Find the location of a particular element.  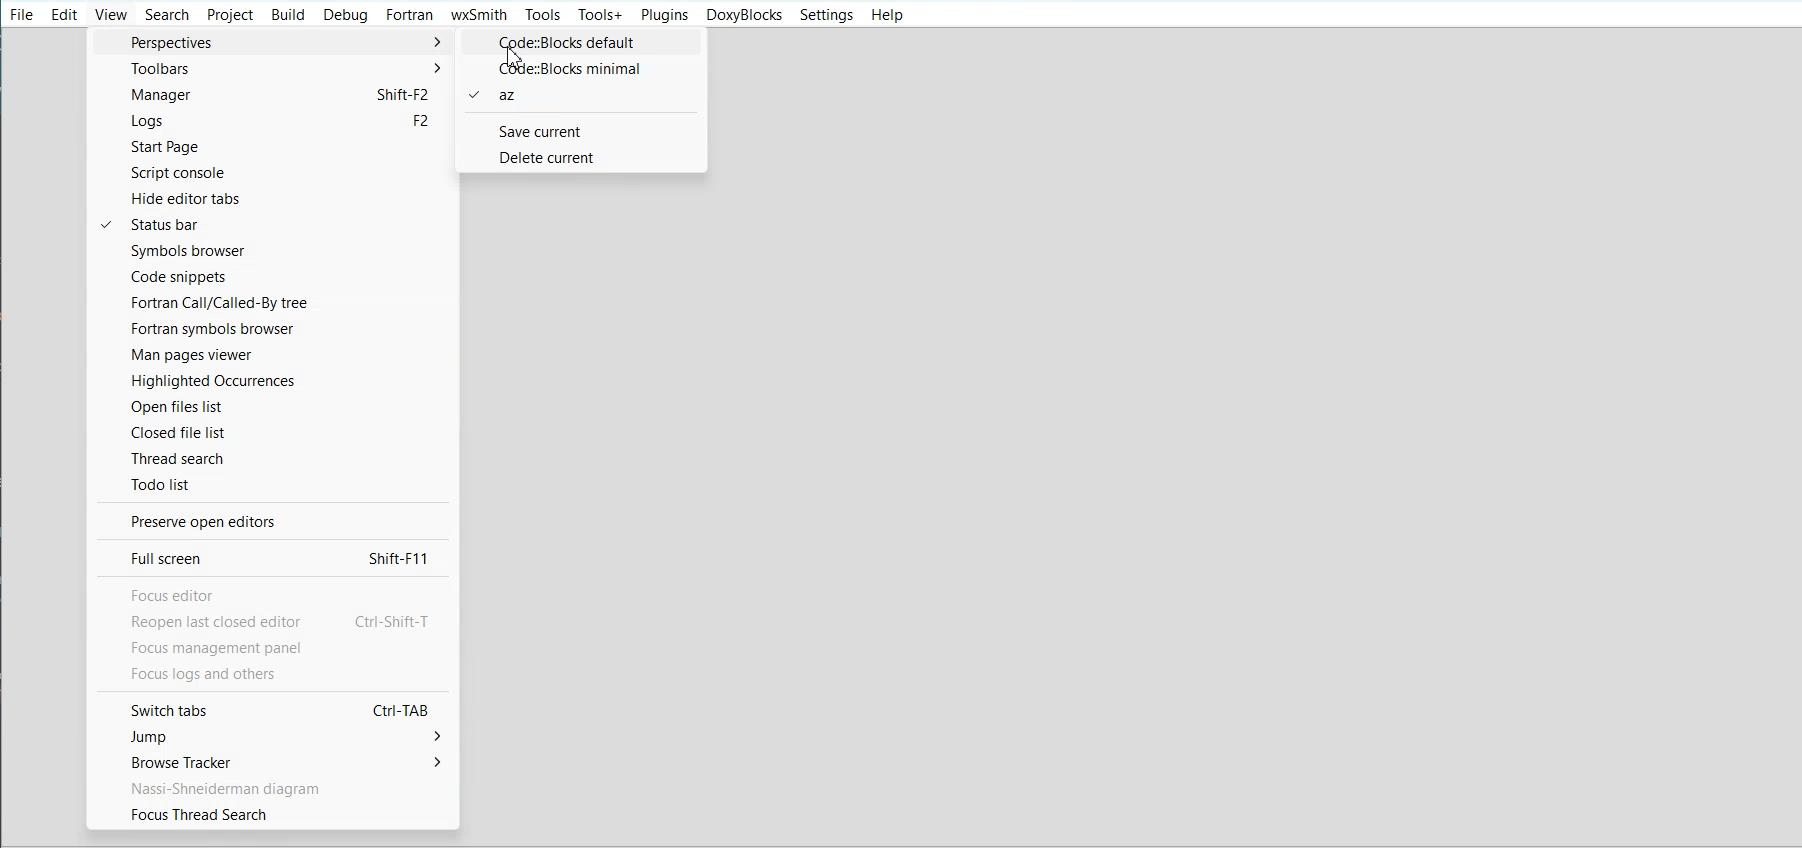

Build is located at coordinates (287, 14).